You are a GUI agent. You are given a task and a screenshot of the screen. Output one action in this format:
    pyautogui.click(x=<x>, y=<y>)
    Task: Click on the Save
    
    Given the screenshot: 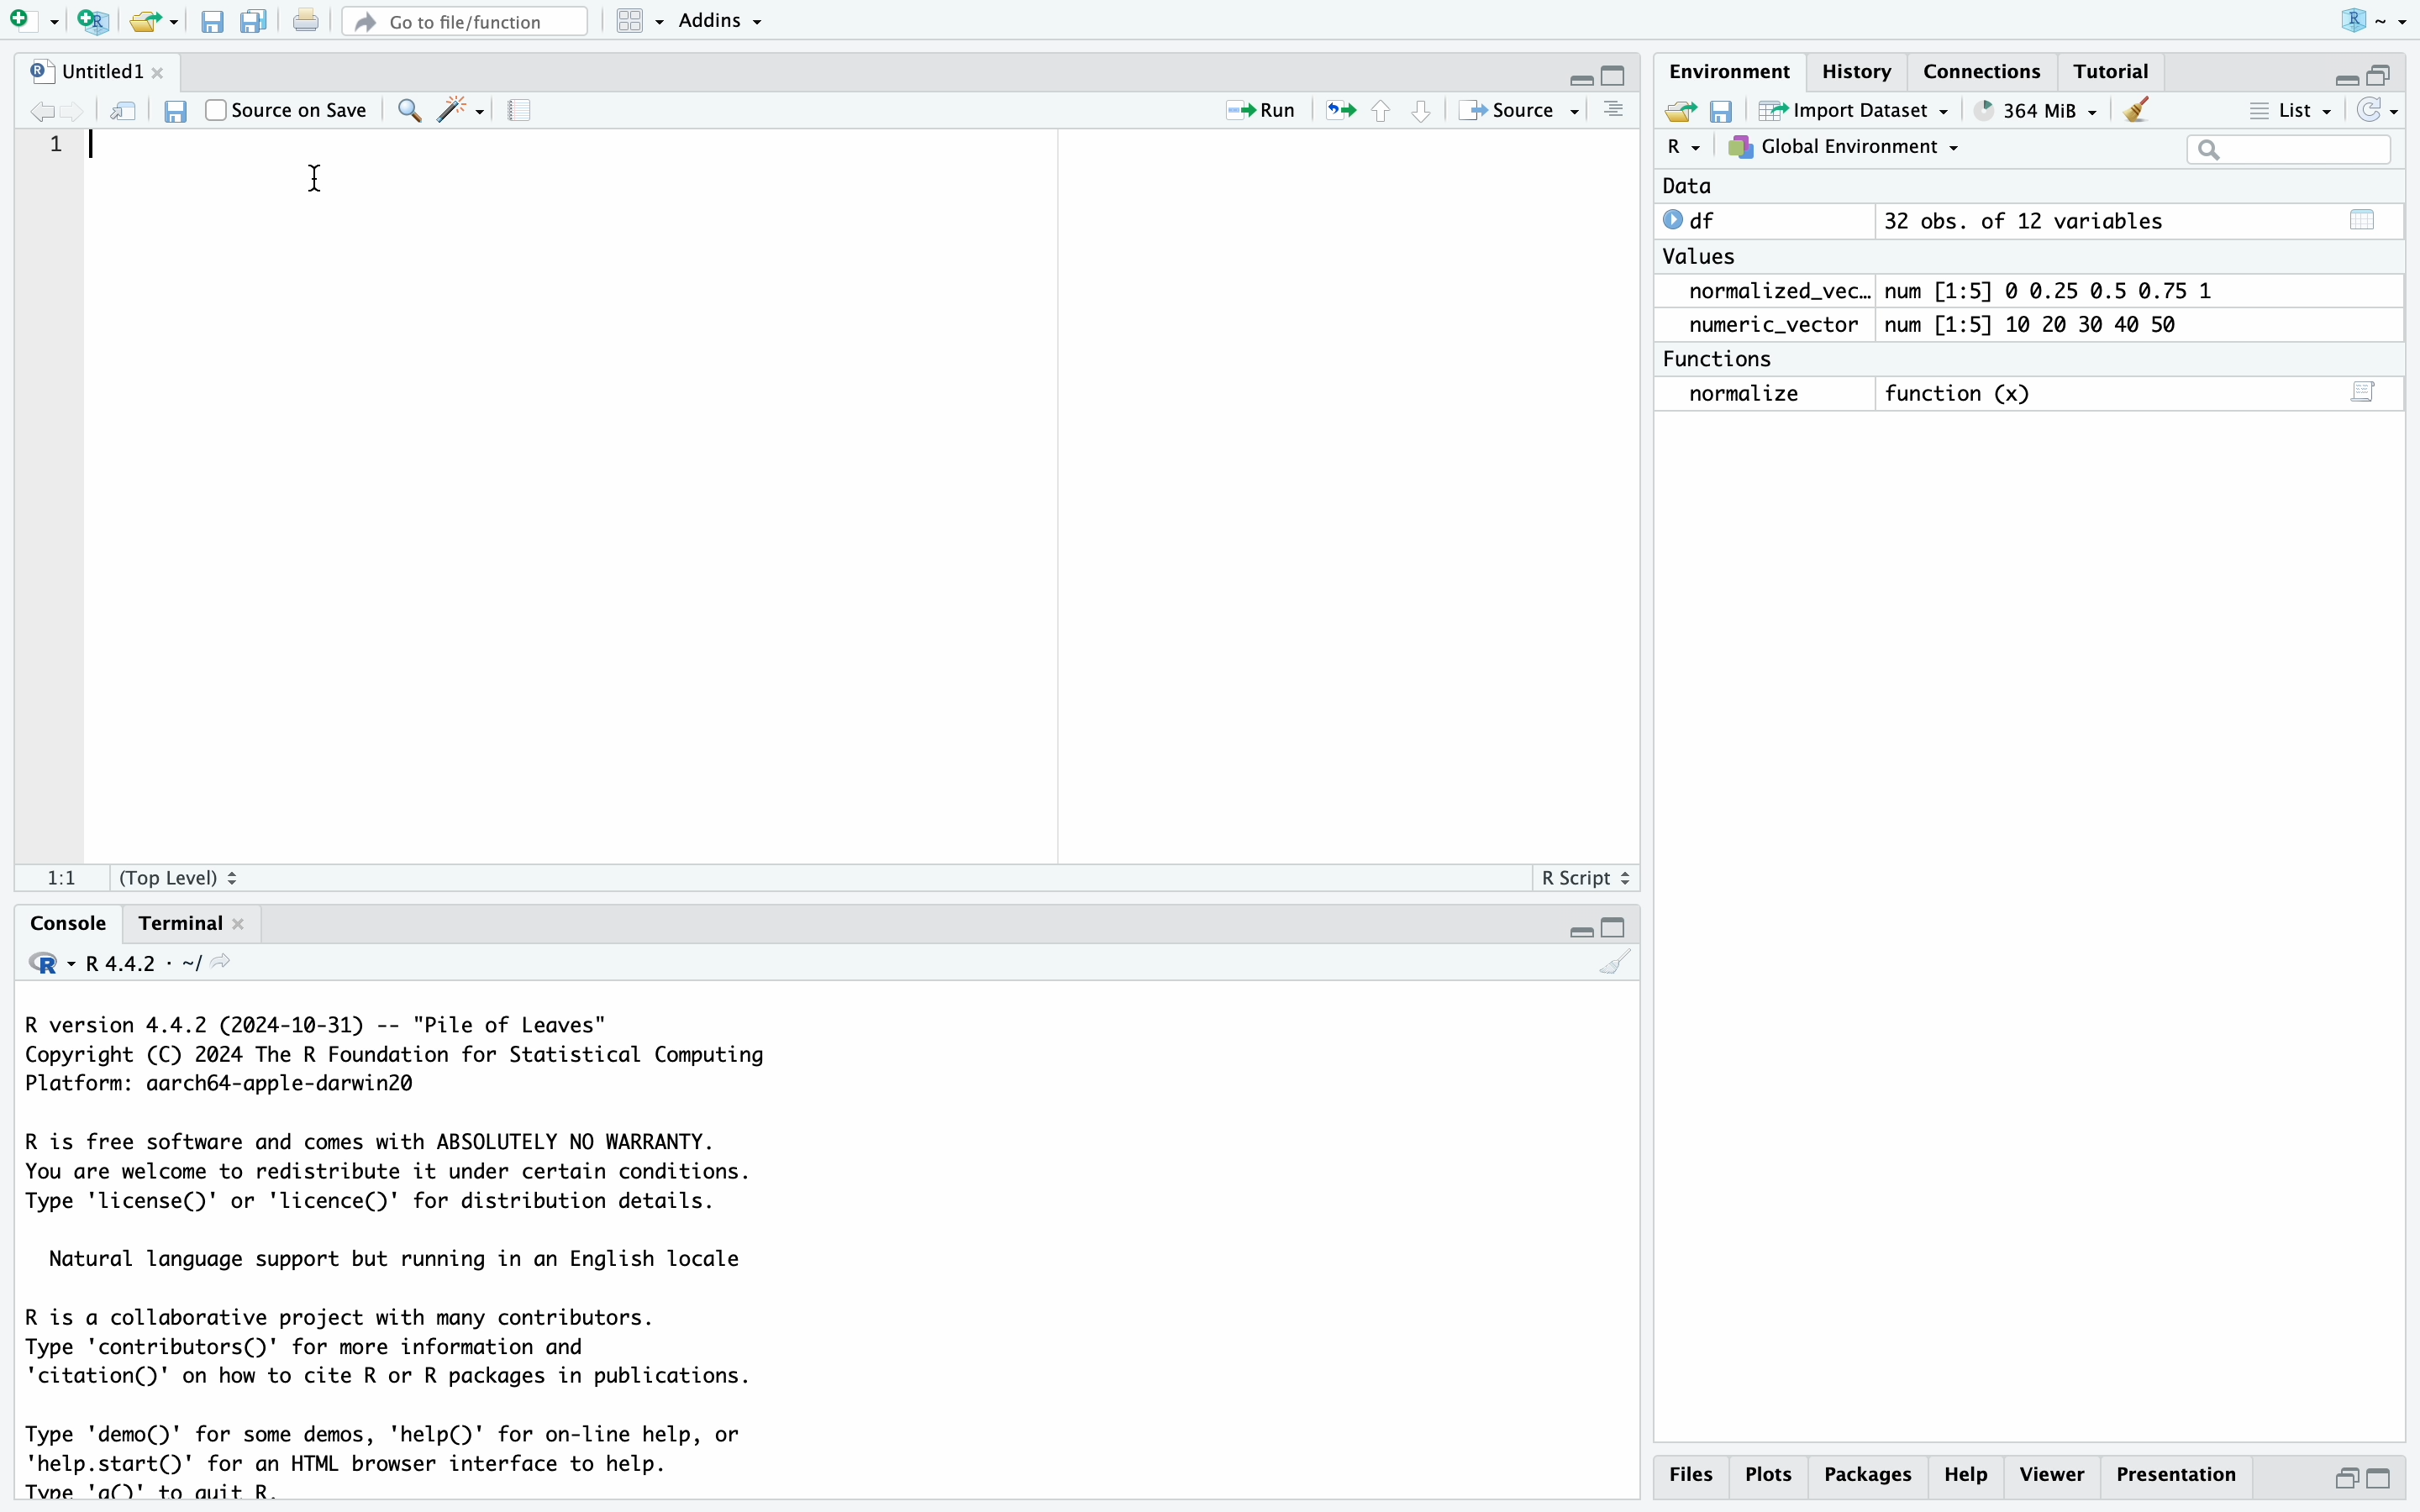 What is the action you would take?
    pyautogui.click(x=1723, y=109)
    